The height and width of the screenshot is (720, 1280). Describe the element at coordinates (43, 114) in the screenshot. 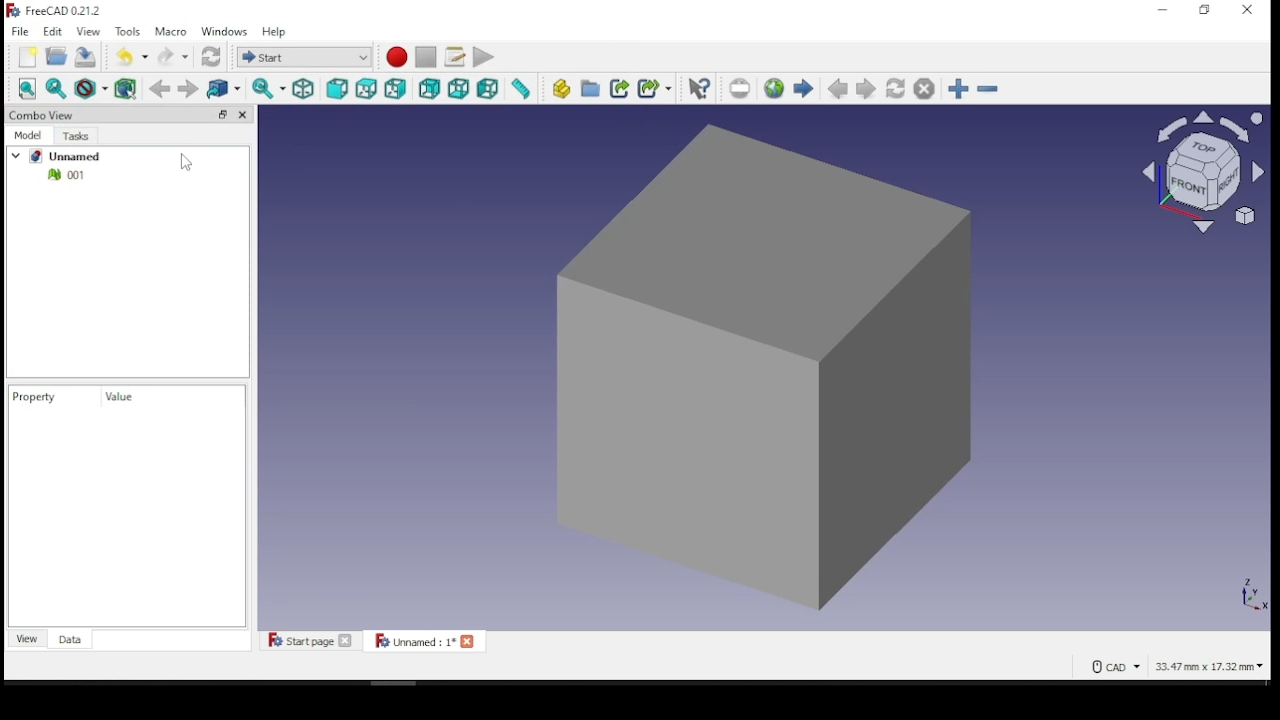

I see `combo view` at that location.